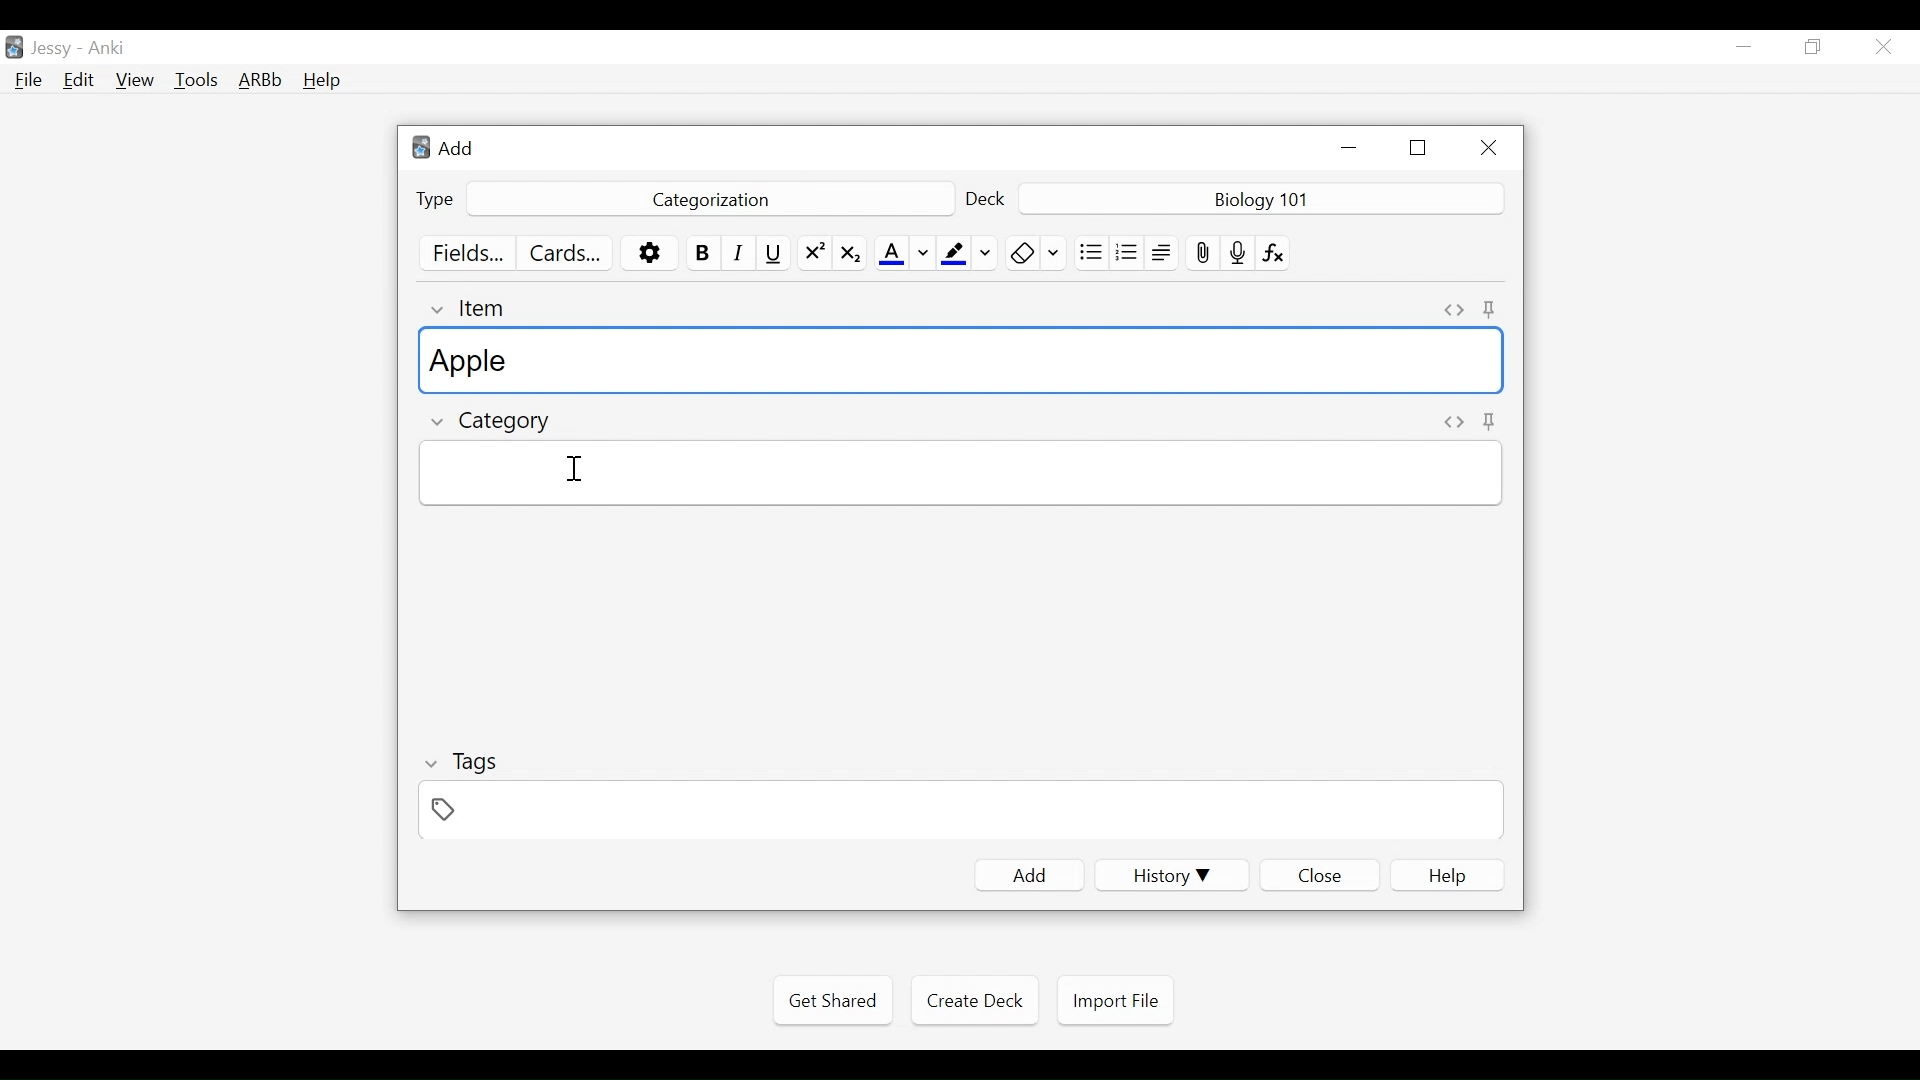  What do you see at coordinates (1091, 252) in the screenshot?
I see `Unordered list` at bounding box center [1091, 252].